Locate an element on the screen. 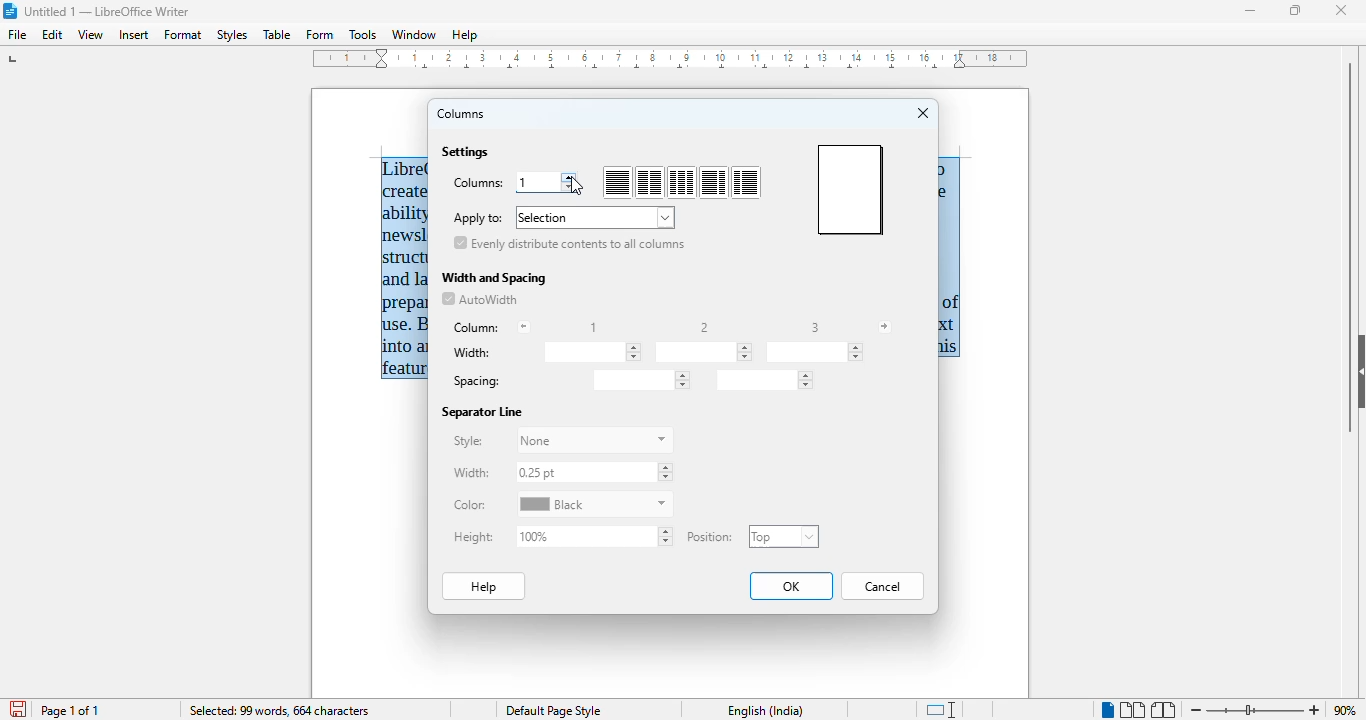 Image resolution: width=1366 pixels, height=720 pixels. book view is located at coordinates (1165, 710).